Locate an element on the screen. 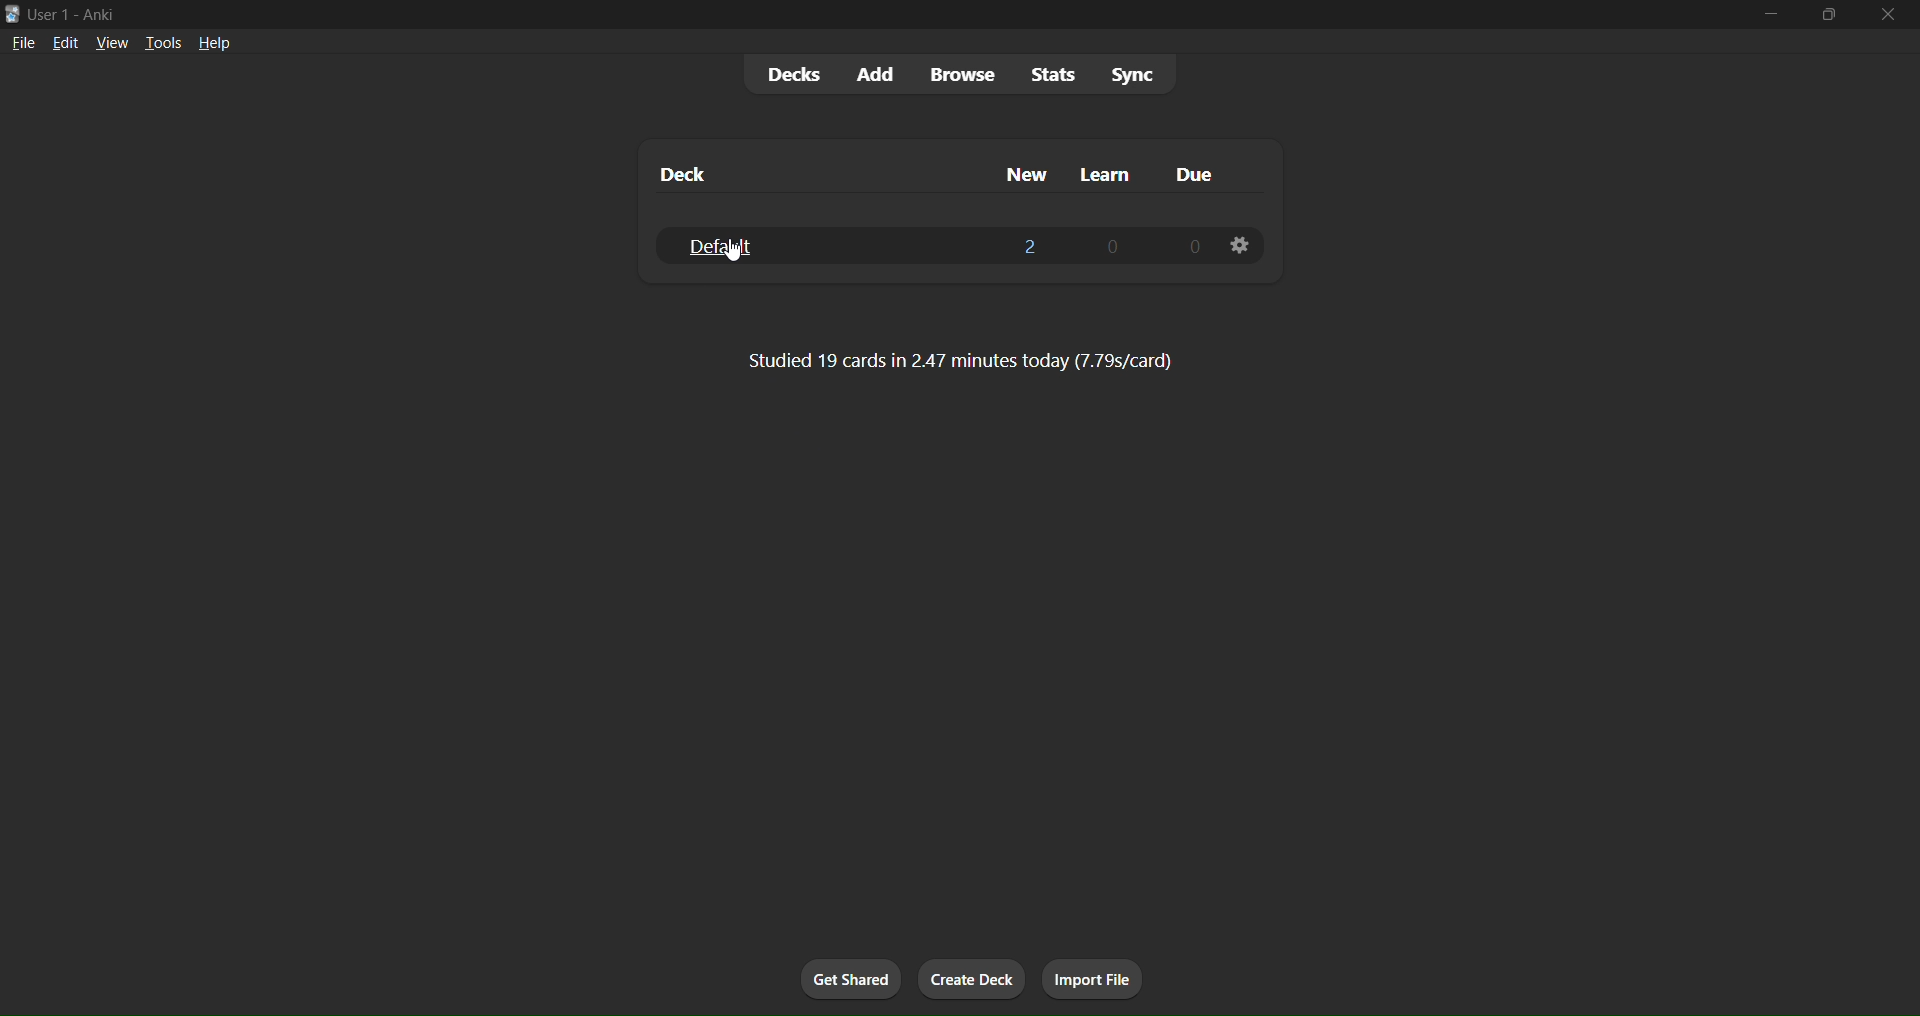  logo is located at coordinates (11, 12).